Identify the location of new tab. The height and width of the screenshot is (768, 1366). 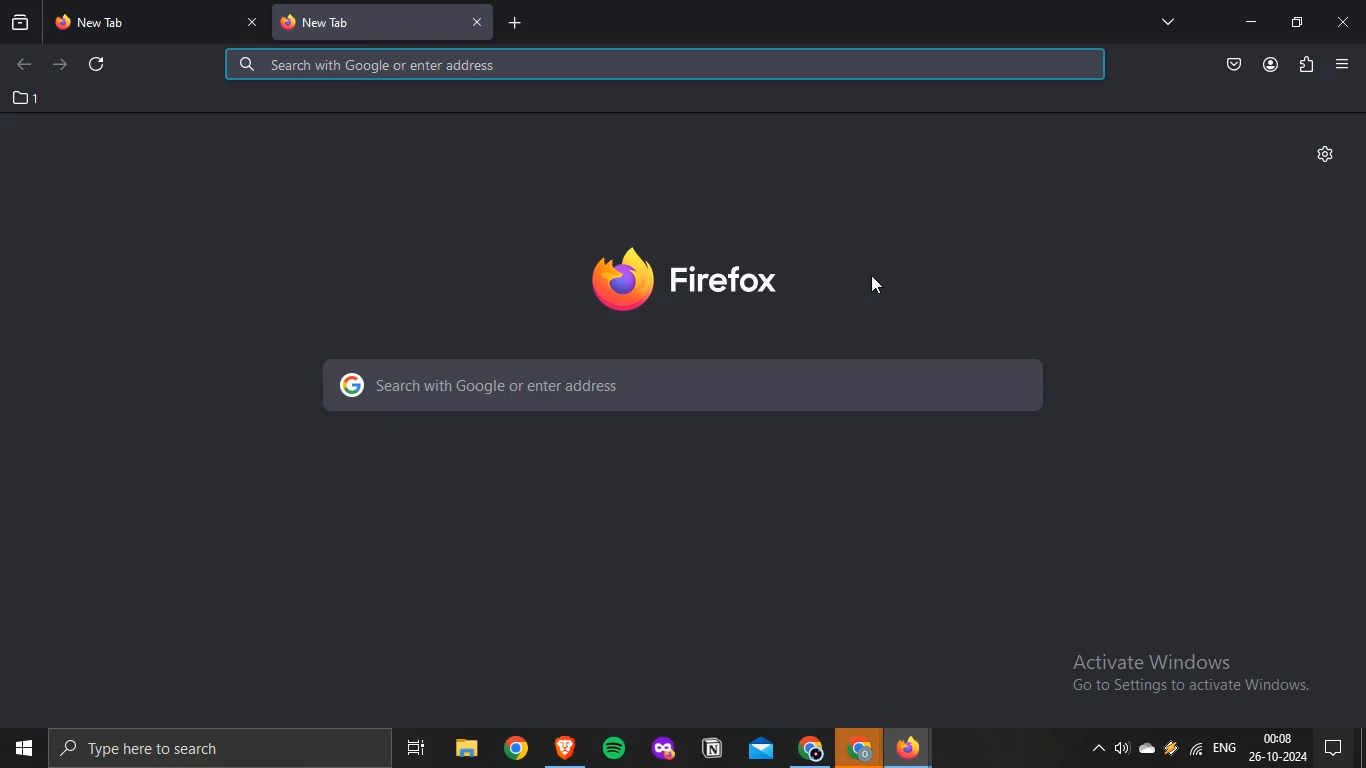
(522, 22).